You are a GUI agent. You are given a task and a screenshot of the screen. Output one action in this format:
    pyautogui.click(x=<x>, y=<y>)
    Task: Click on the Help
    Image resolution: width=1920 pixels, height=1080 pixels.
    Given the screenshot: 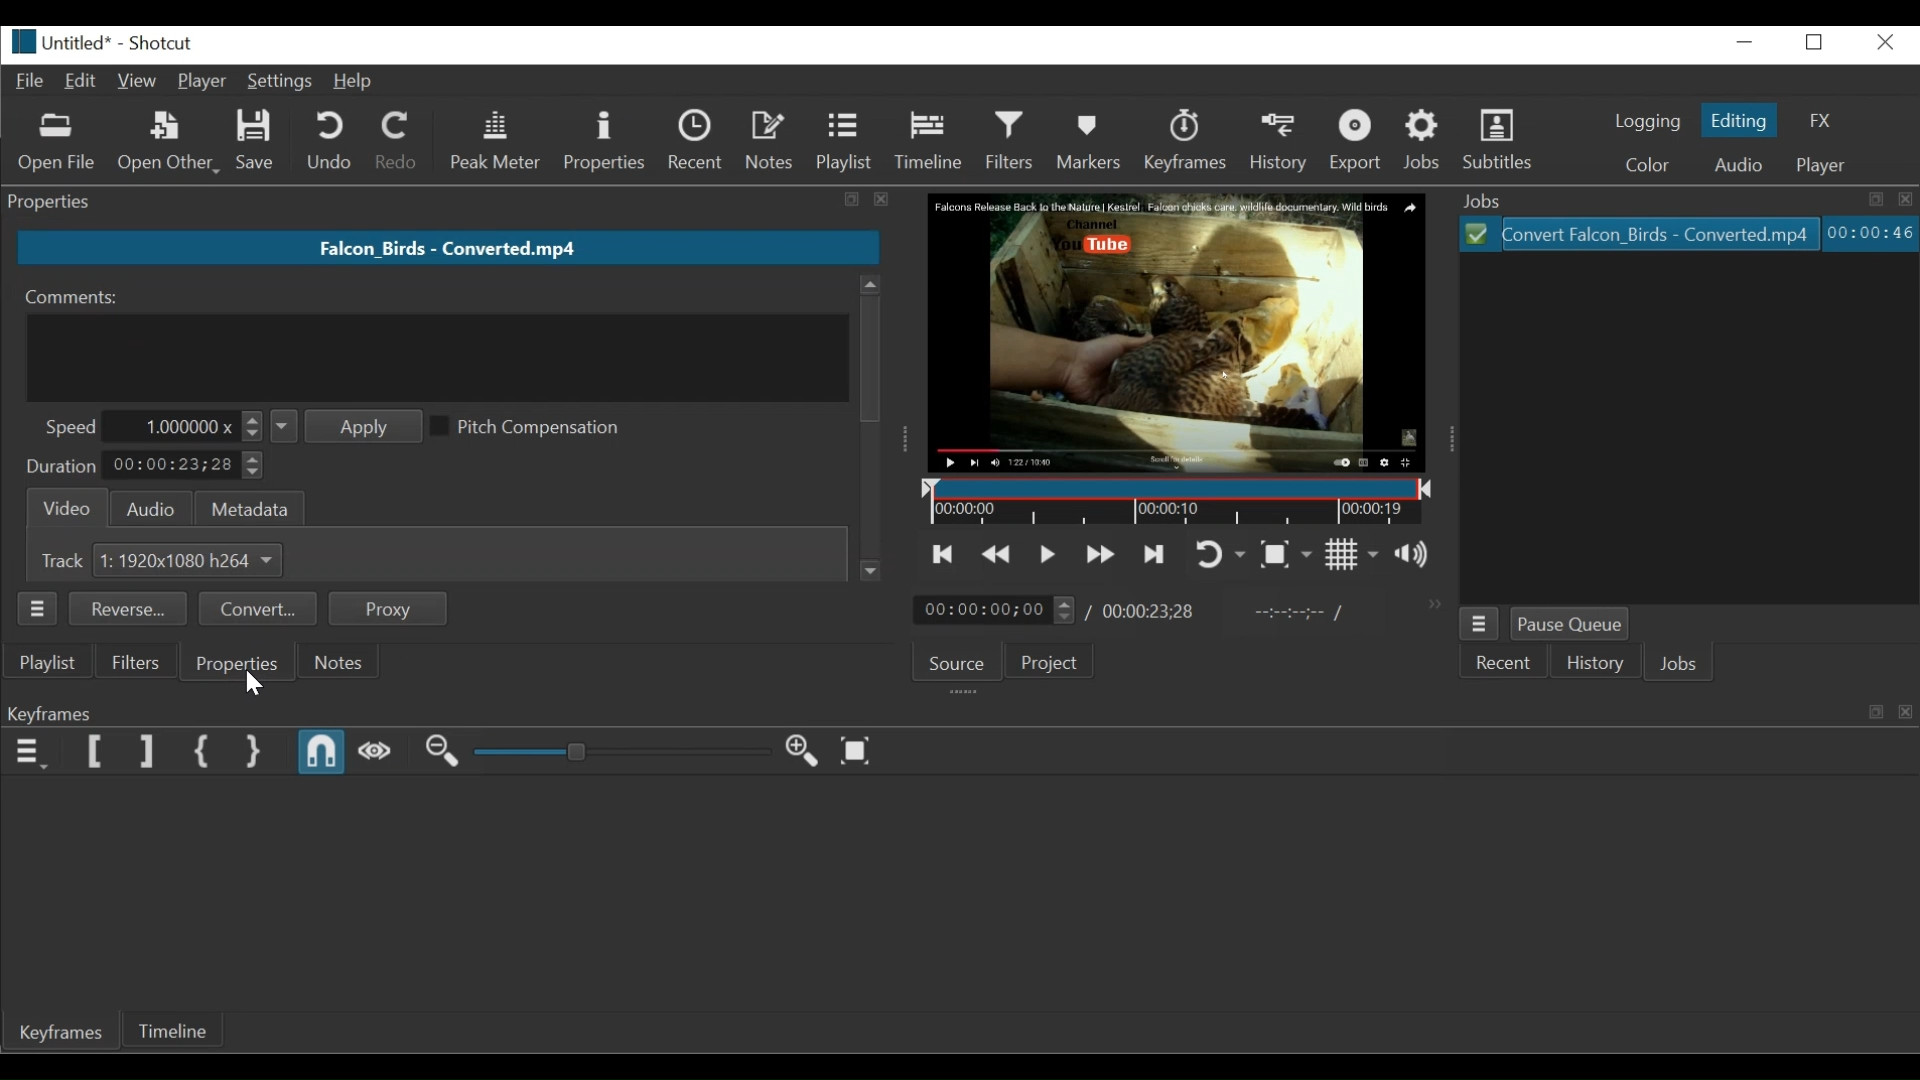 What is the action you would take?
    pyautogui.click(x=353, y=83)
    